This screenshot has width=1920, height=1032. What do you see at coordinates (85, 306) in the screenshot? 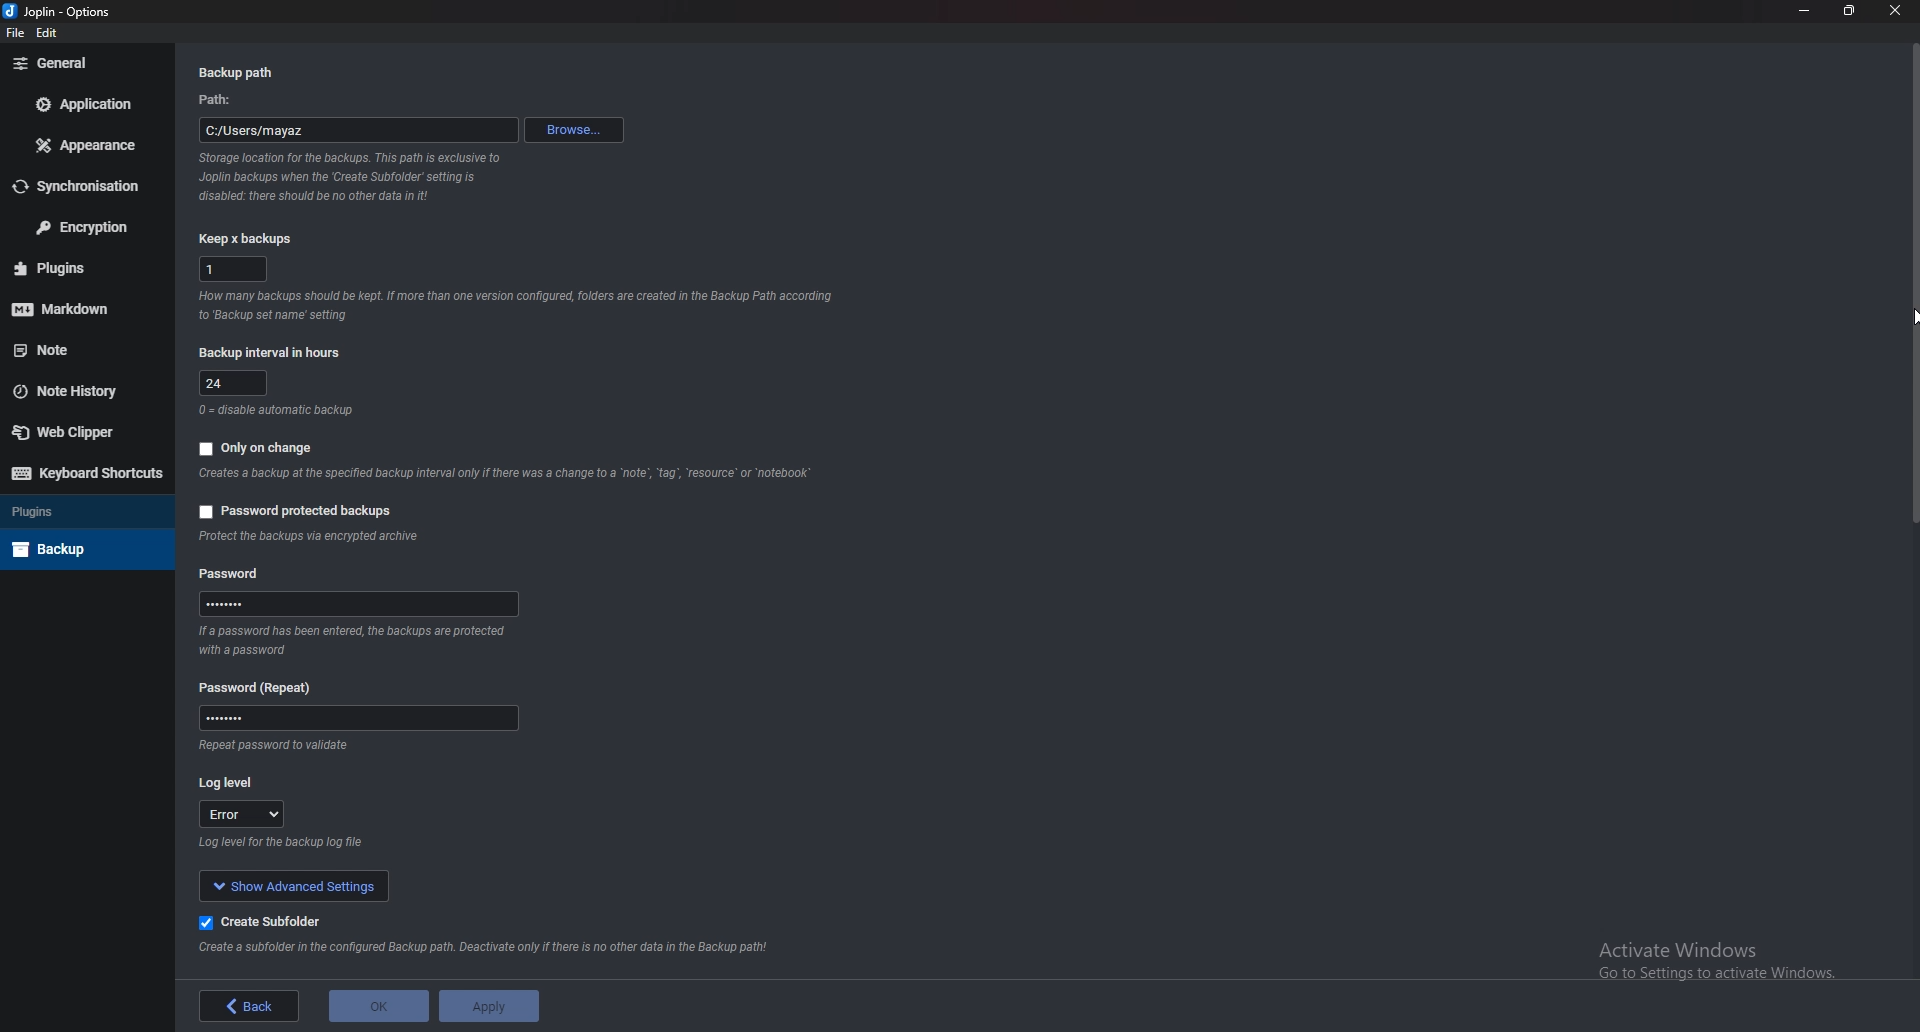
I see `Markdown` at bounding box center [85, 306].